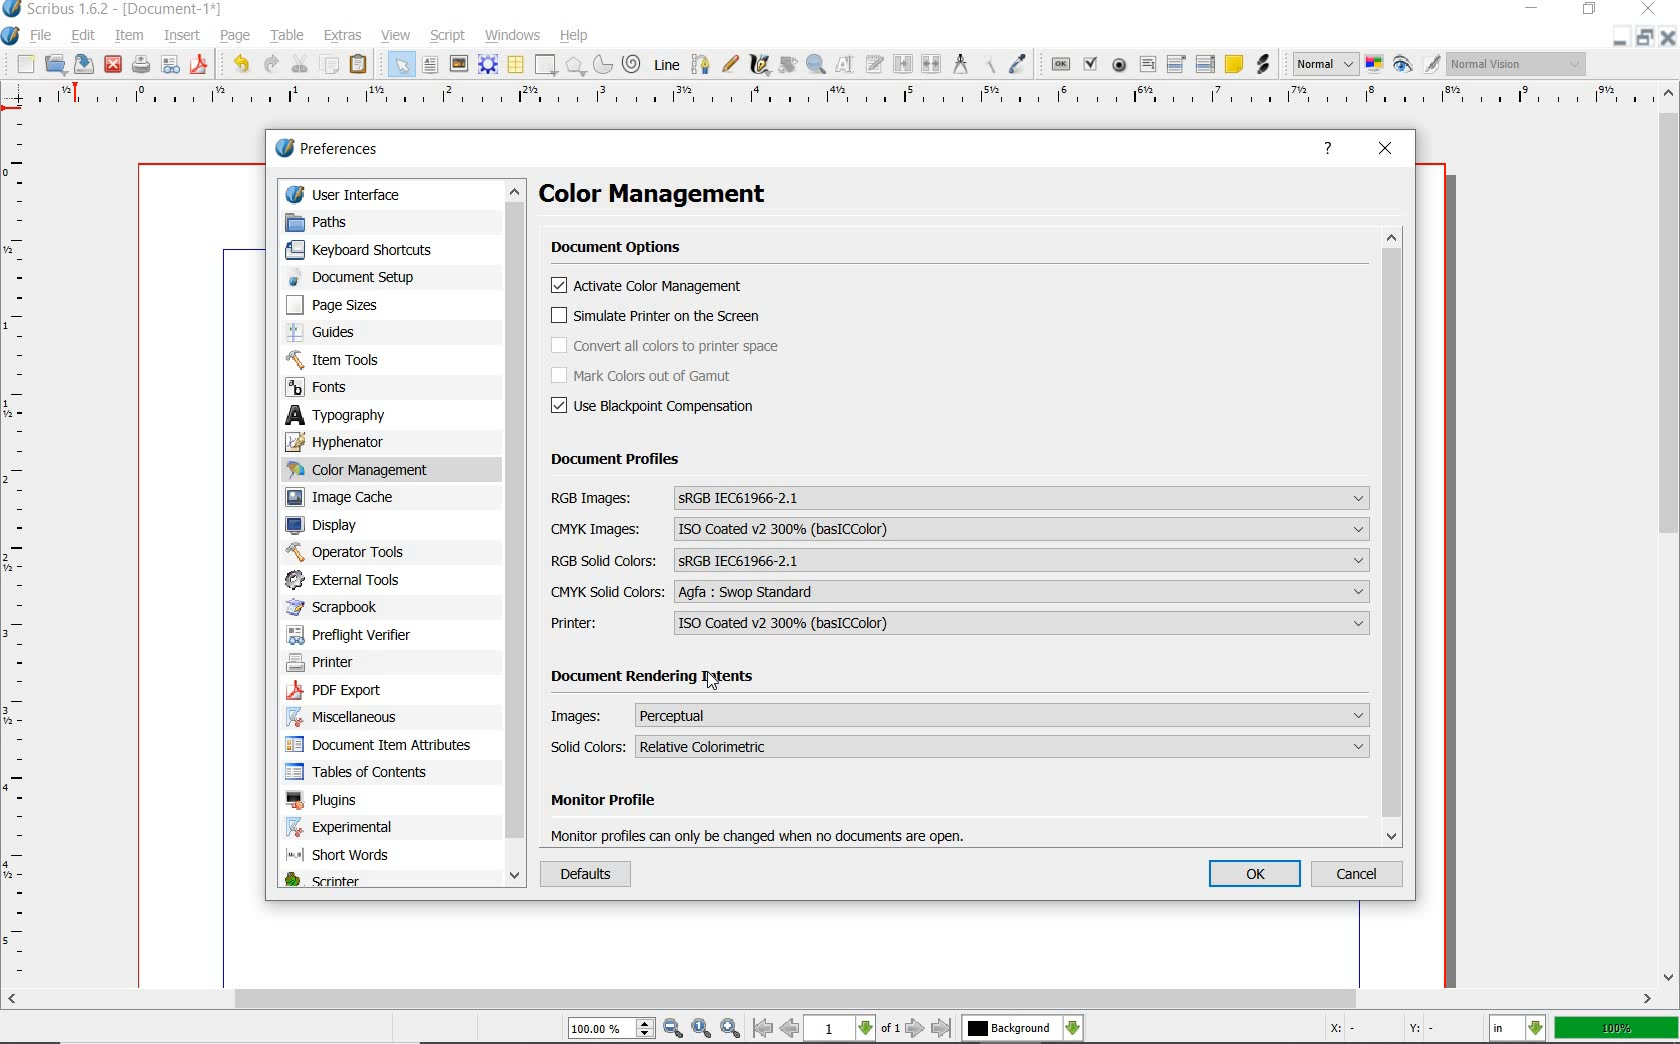  What do you see at coordinates (370, 856) in the screenshot?
I see `short words` at bounding box center [370, 856].